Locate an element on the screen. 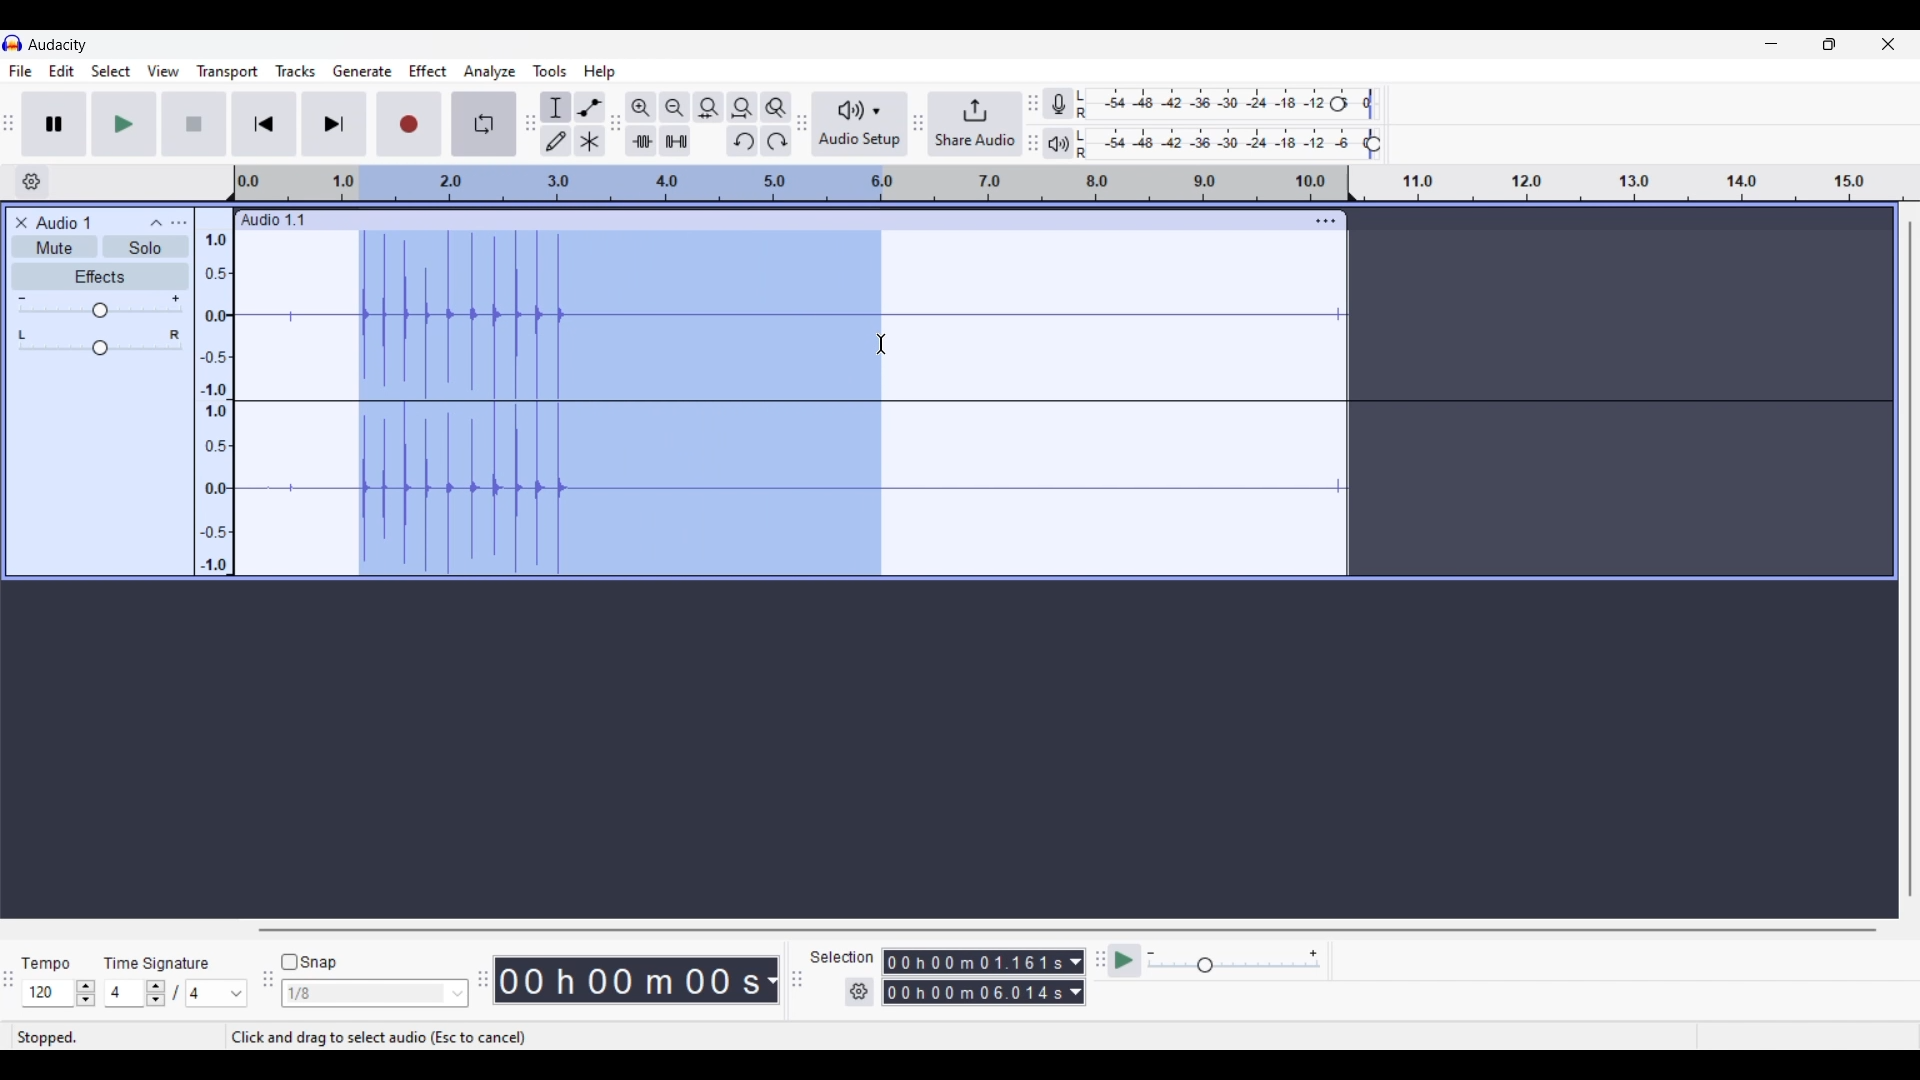 Image resolution: width=1920 pixels, height=1080 pixels. Name of recorded audio is located at coordinates (271, 220).